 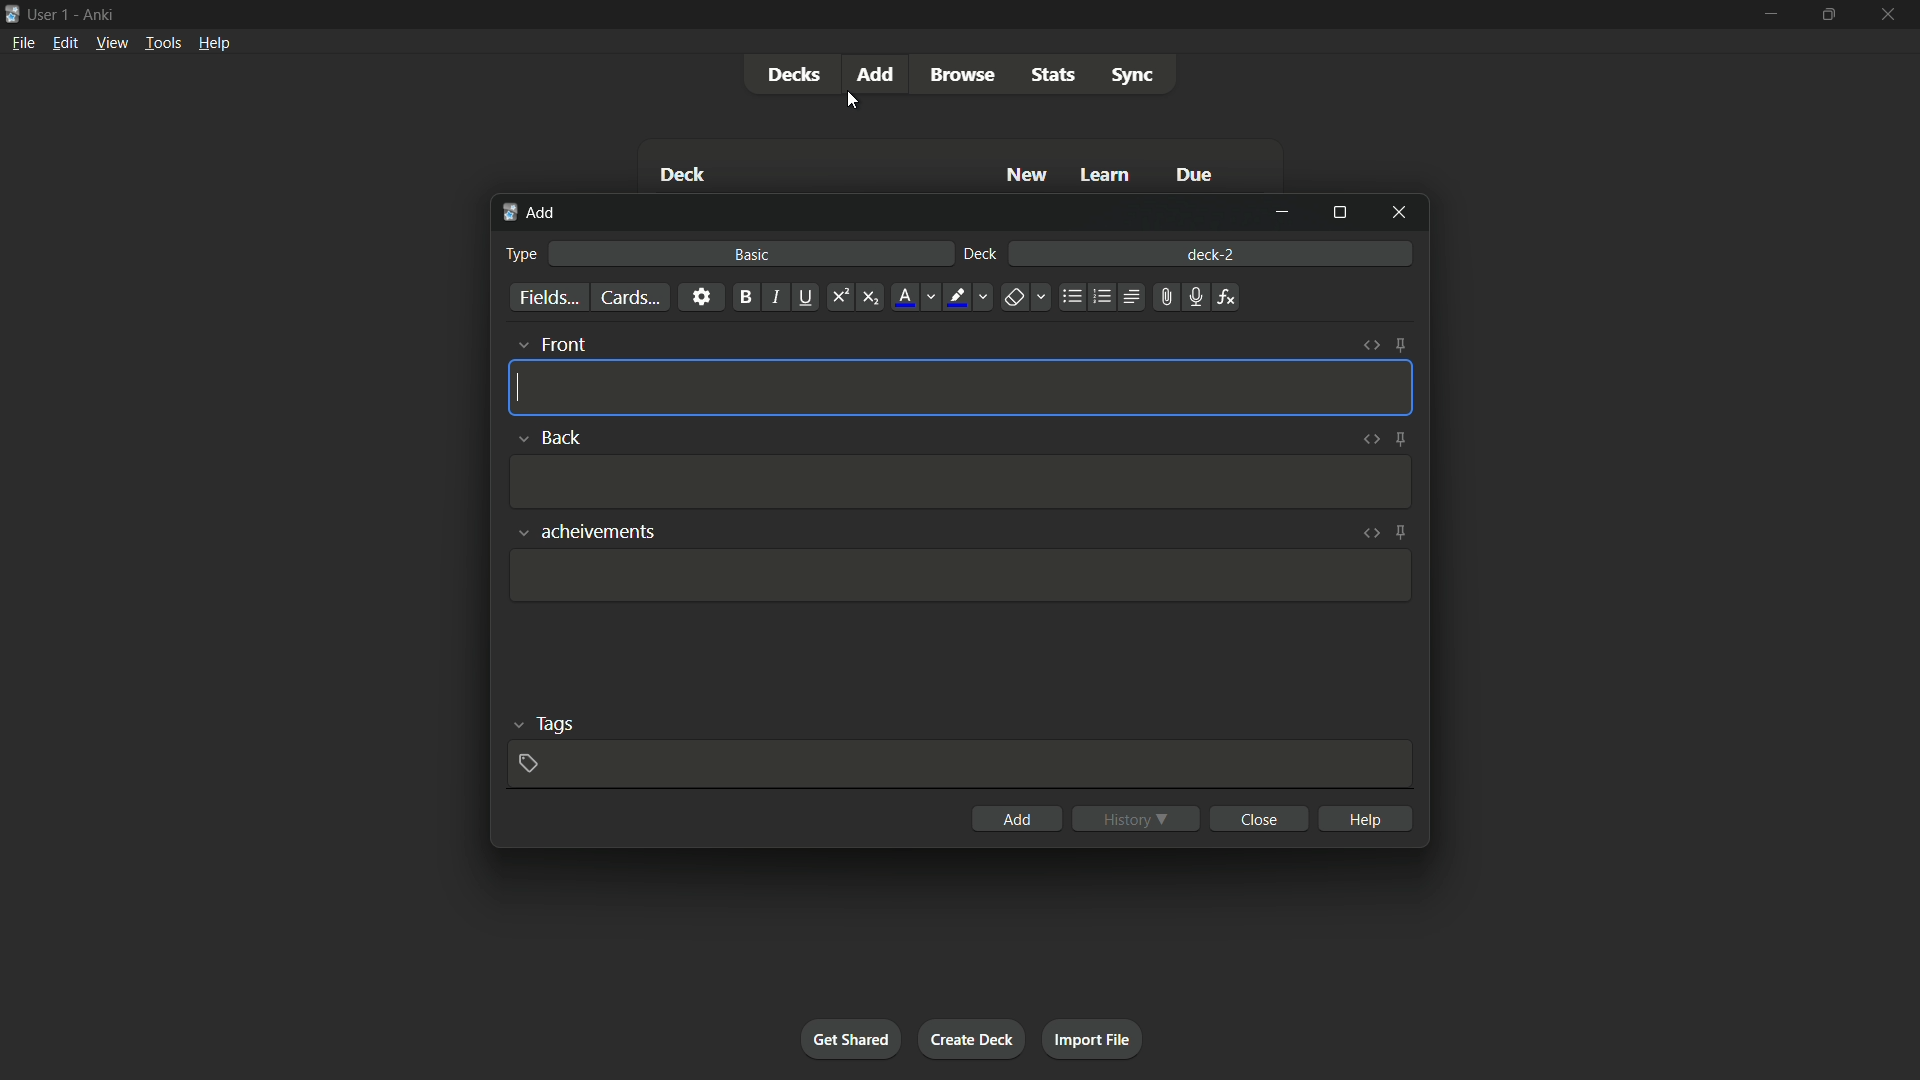 I want to click on tags, so click(x=544, y=723).